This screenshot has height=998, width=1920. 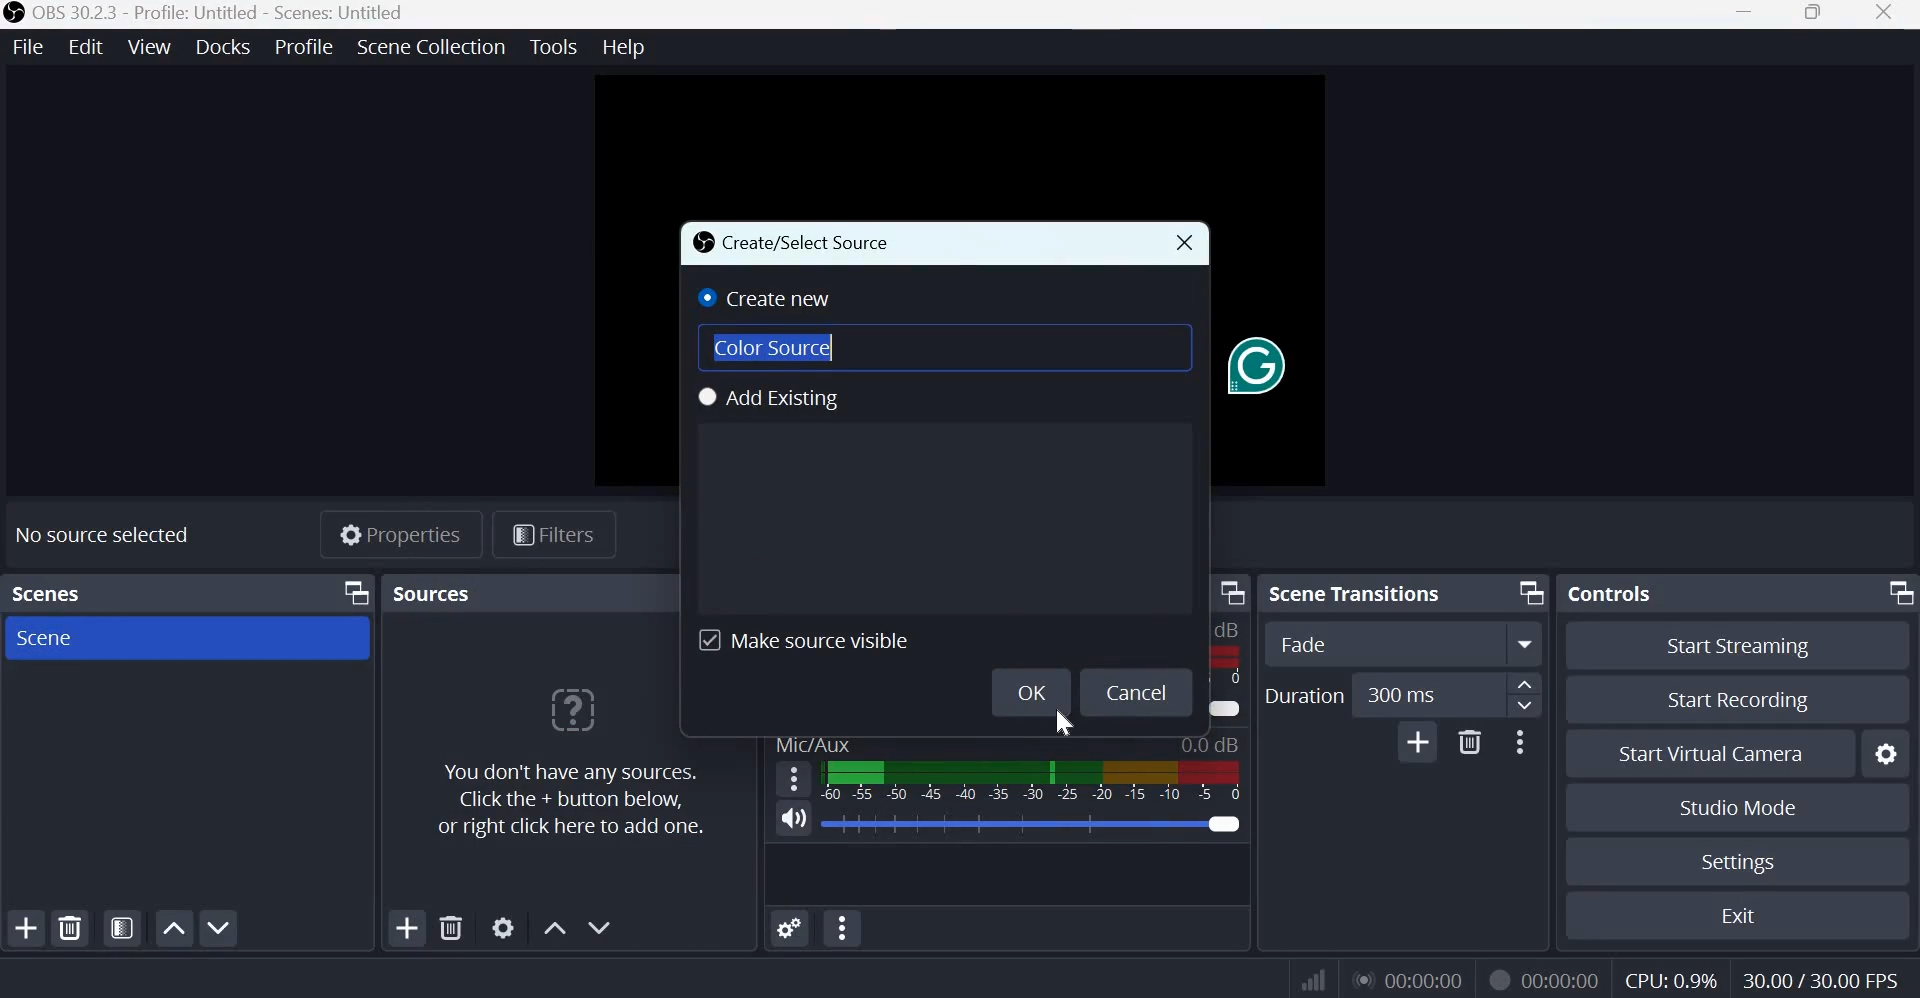 What do you see at coordinates (1253, 367) in the screenshot?
I see `grammarly` at bounding box center [1253, 367].